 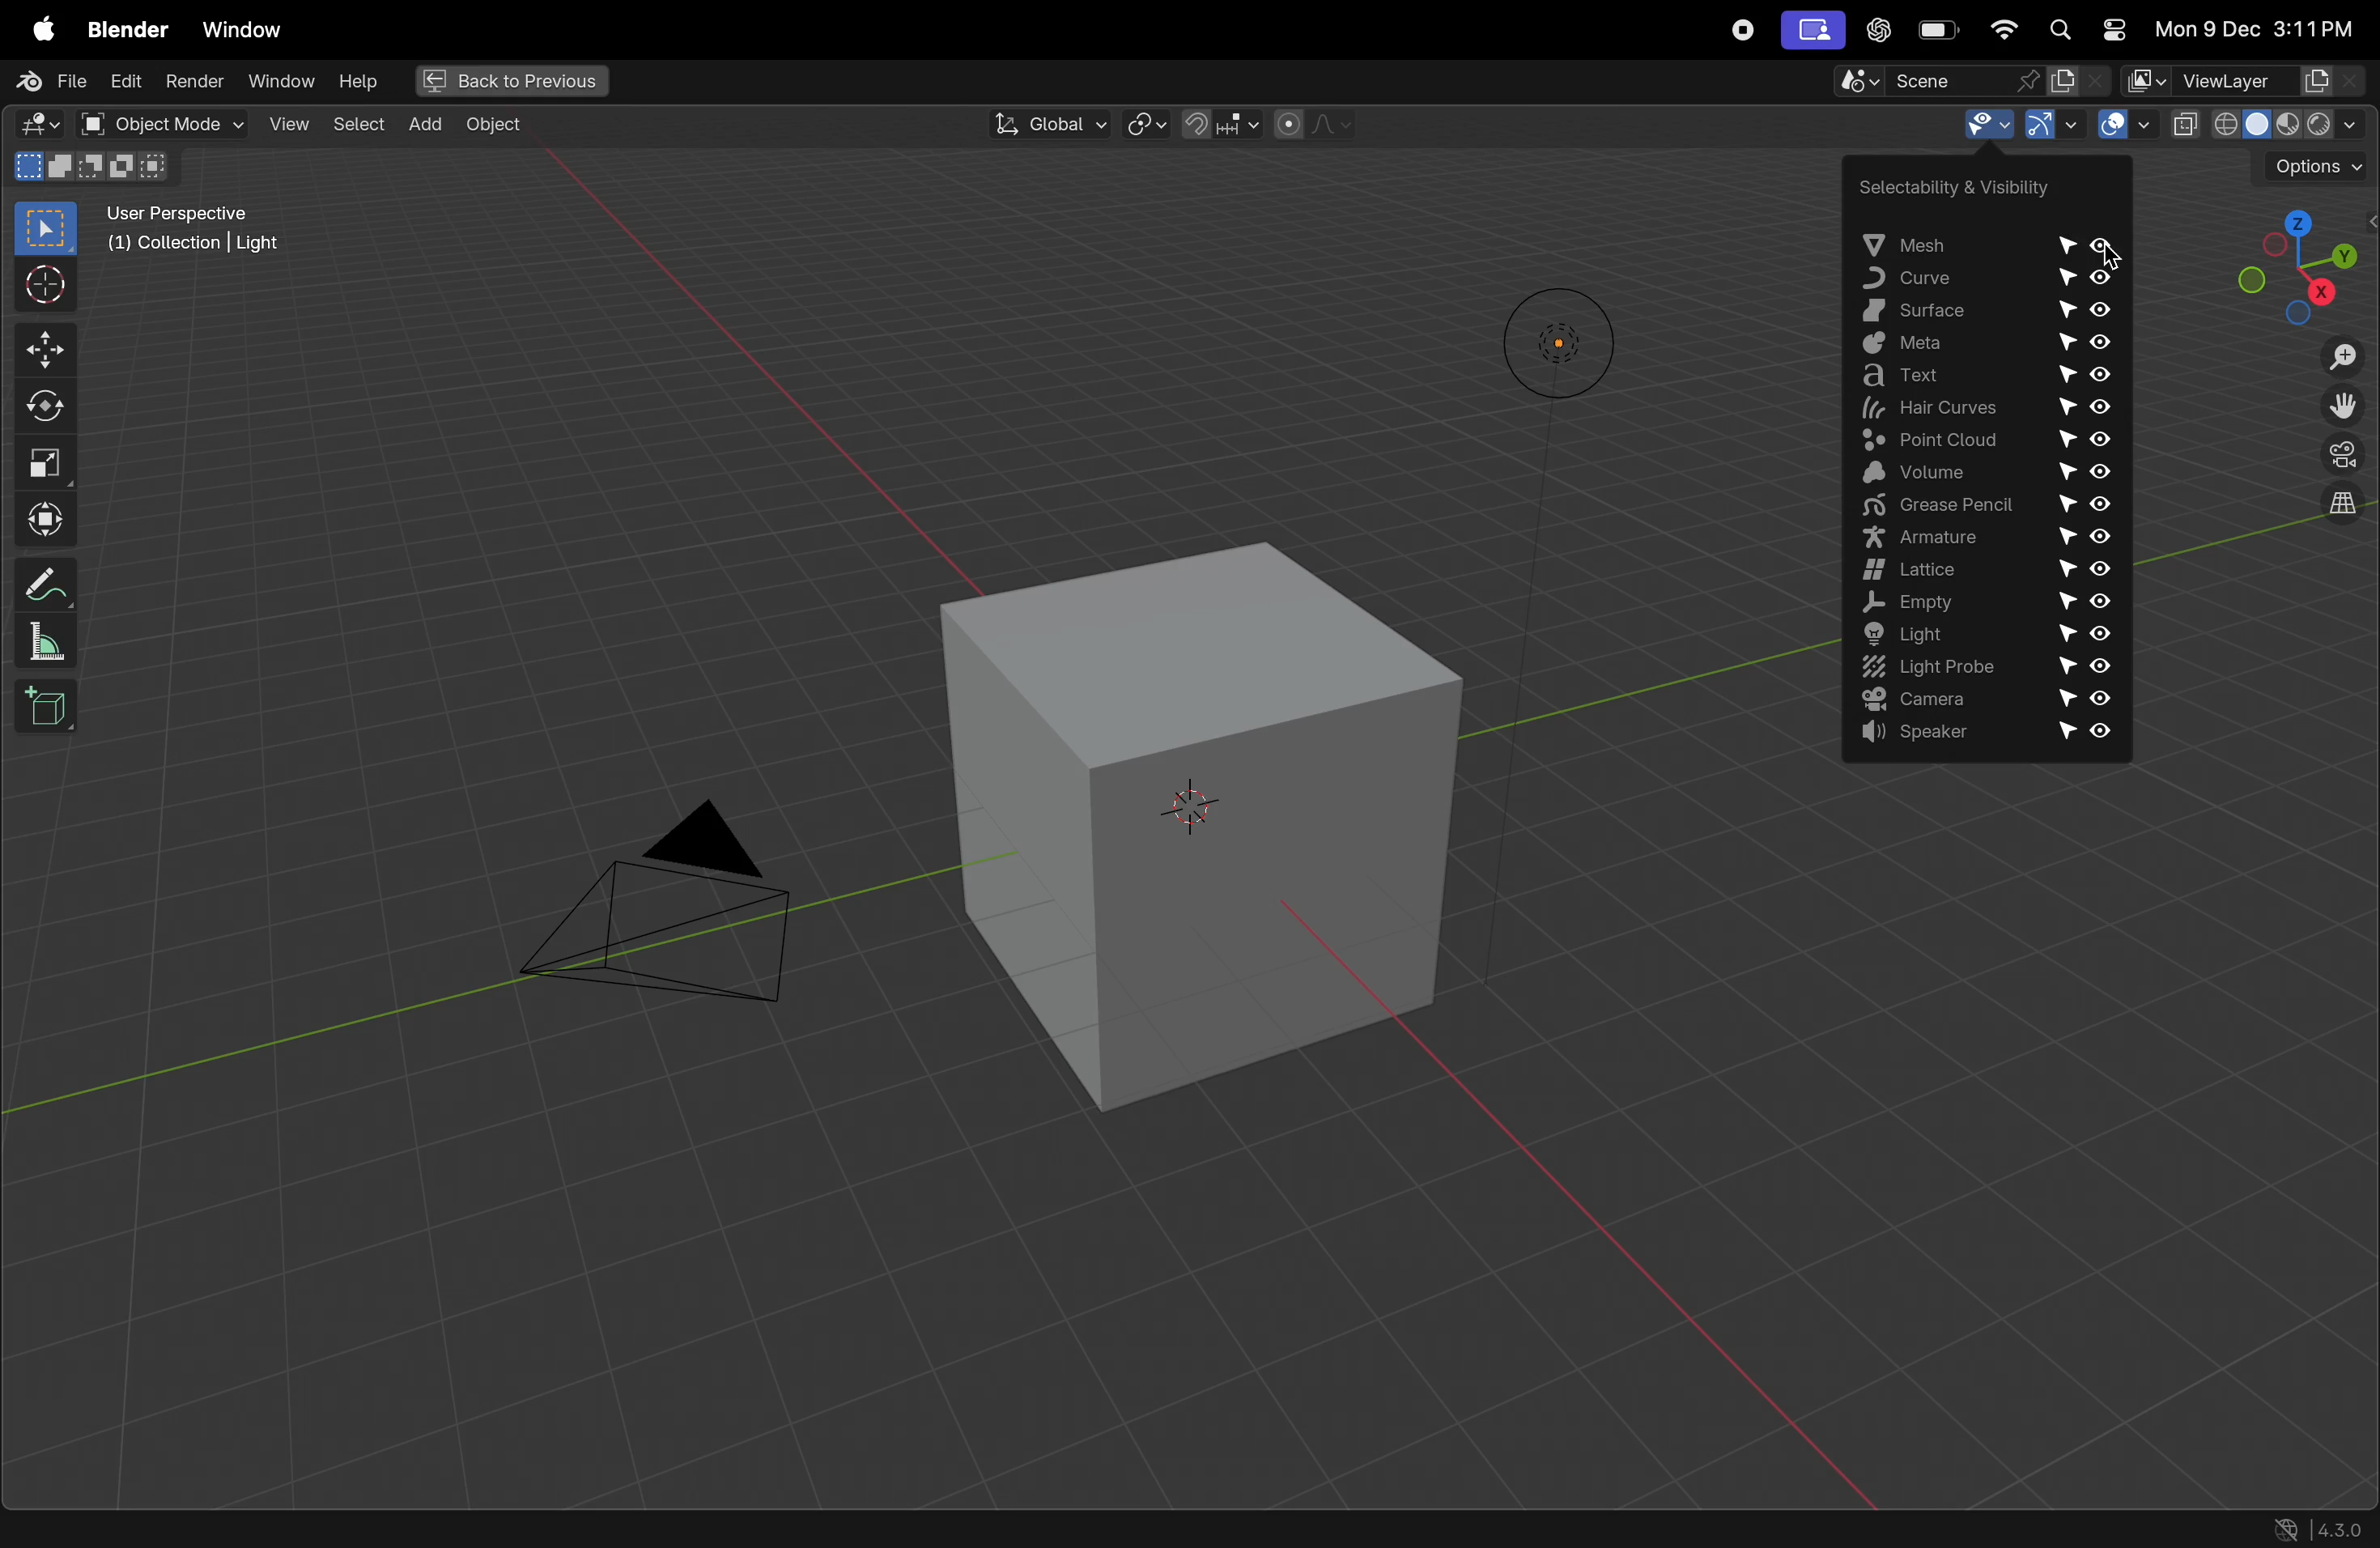 What do you see at coordinates (249, 32) in the screenshot?
I see `Window` at bounding box center [249, 32].